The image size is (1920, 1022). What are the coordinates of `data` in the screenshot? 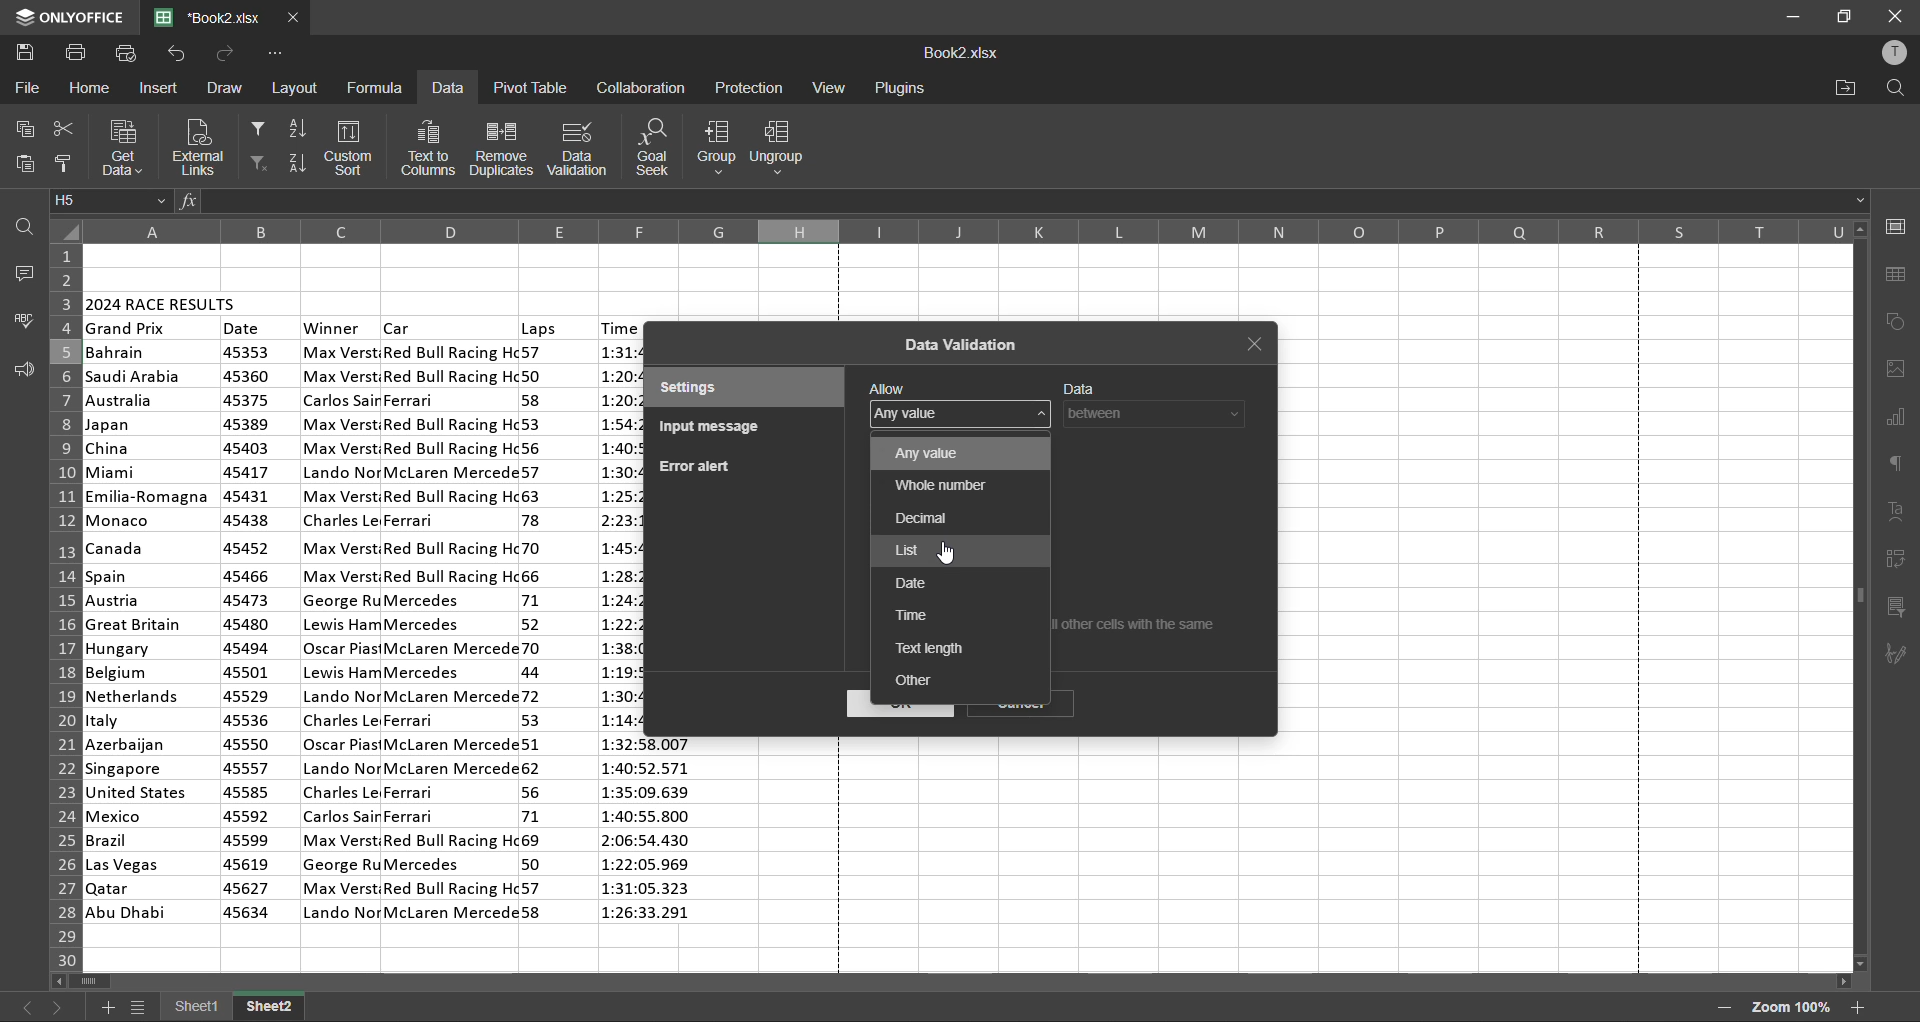 It's located at (447, 90).